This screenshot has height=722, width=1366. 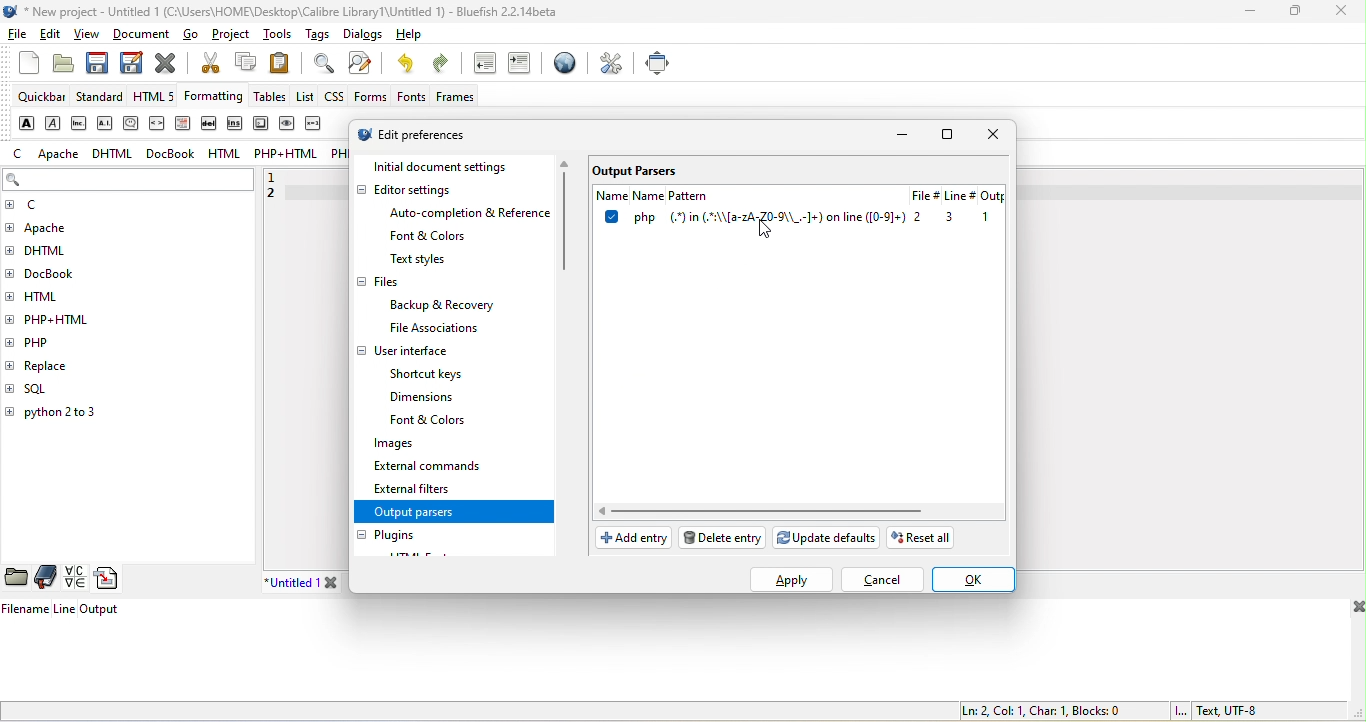 What do you see at coordinates (772, 232) in the screenshot?
I see `cursor movement` at bounding box center [772, 232].